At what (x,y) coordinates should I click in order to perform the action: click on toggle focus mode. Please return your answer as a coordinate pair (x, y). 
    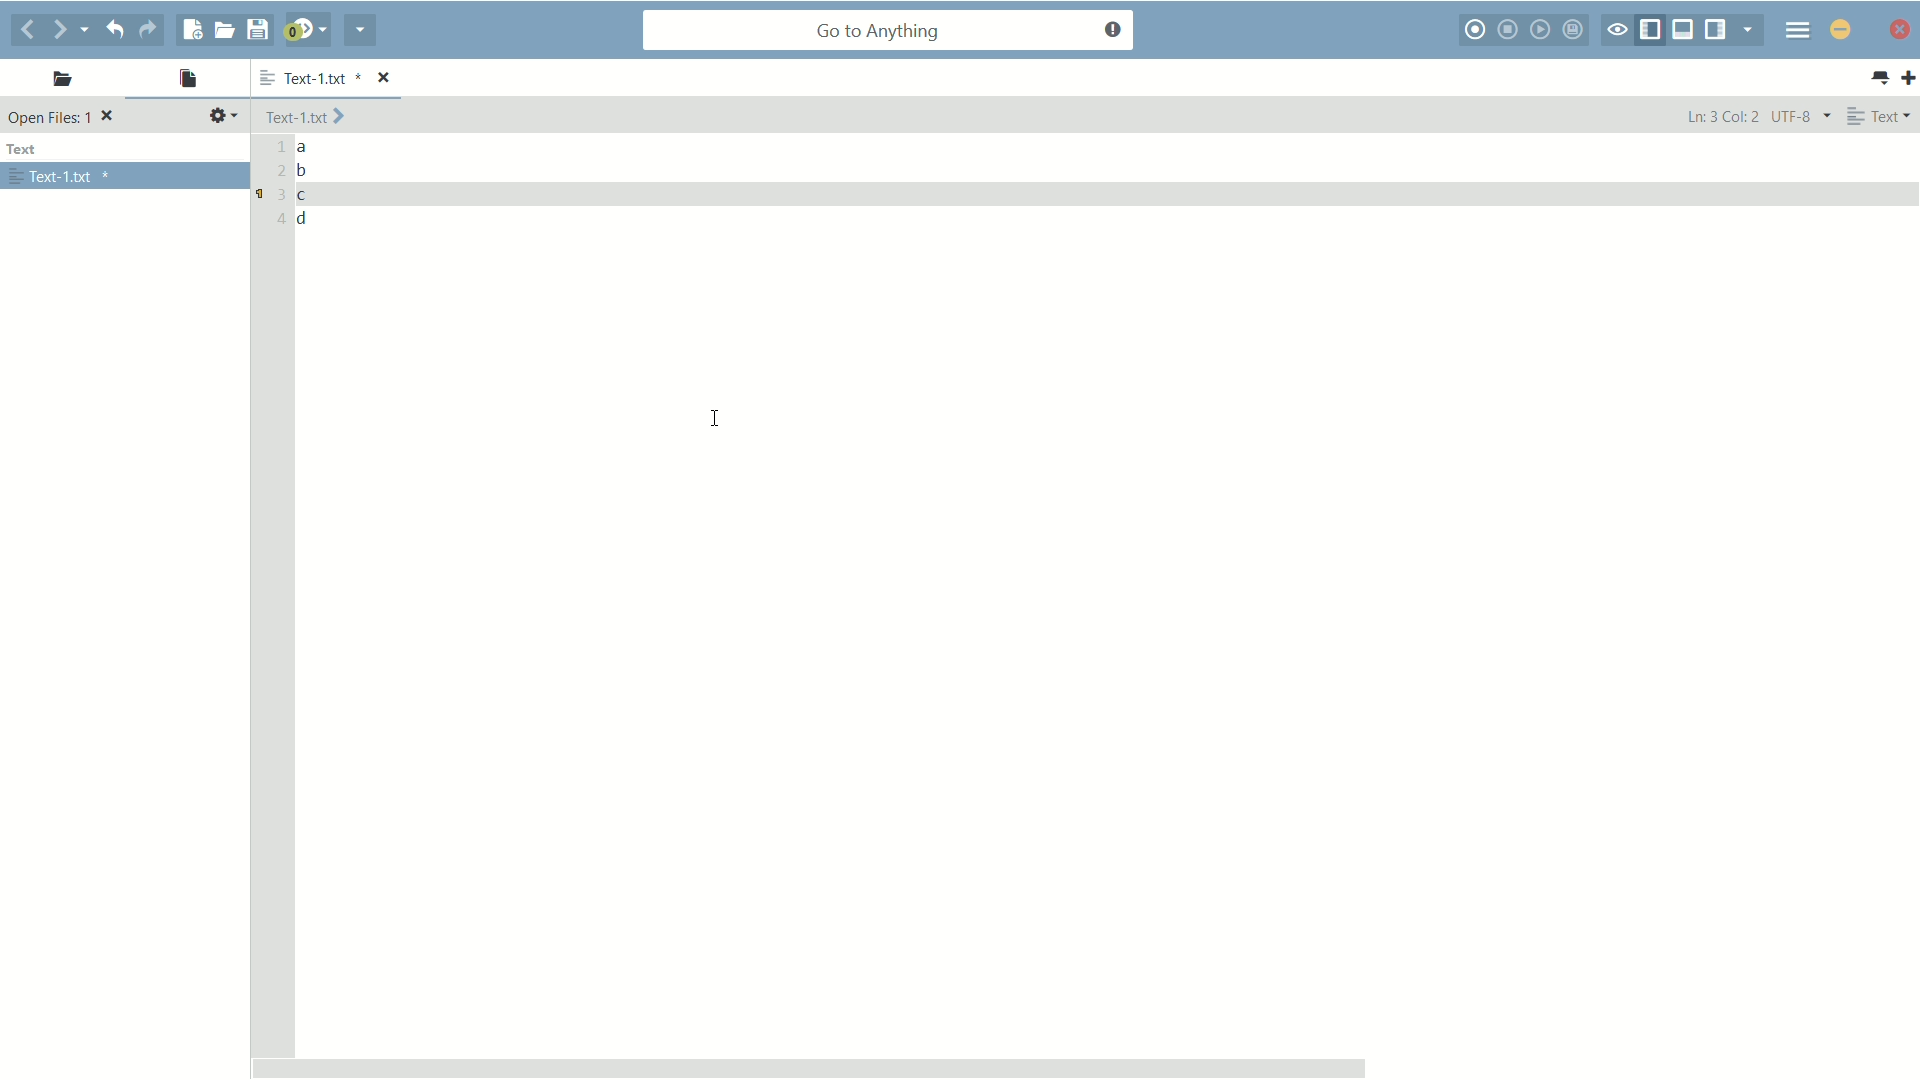
    Looking at the image, I should click on (1618, 31).